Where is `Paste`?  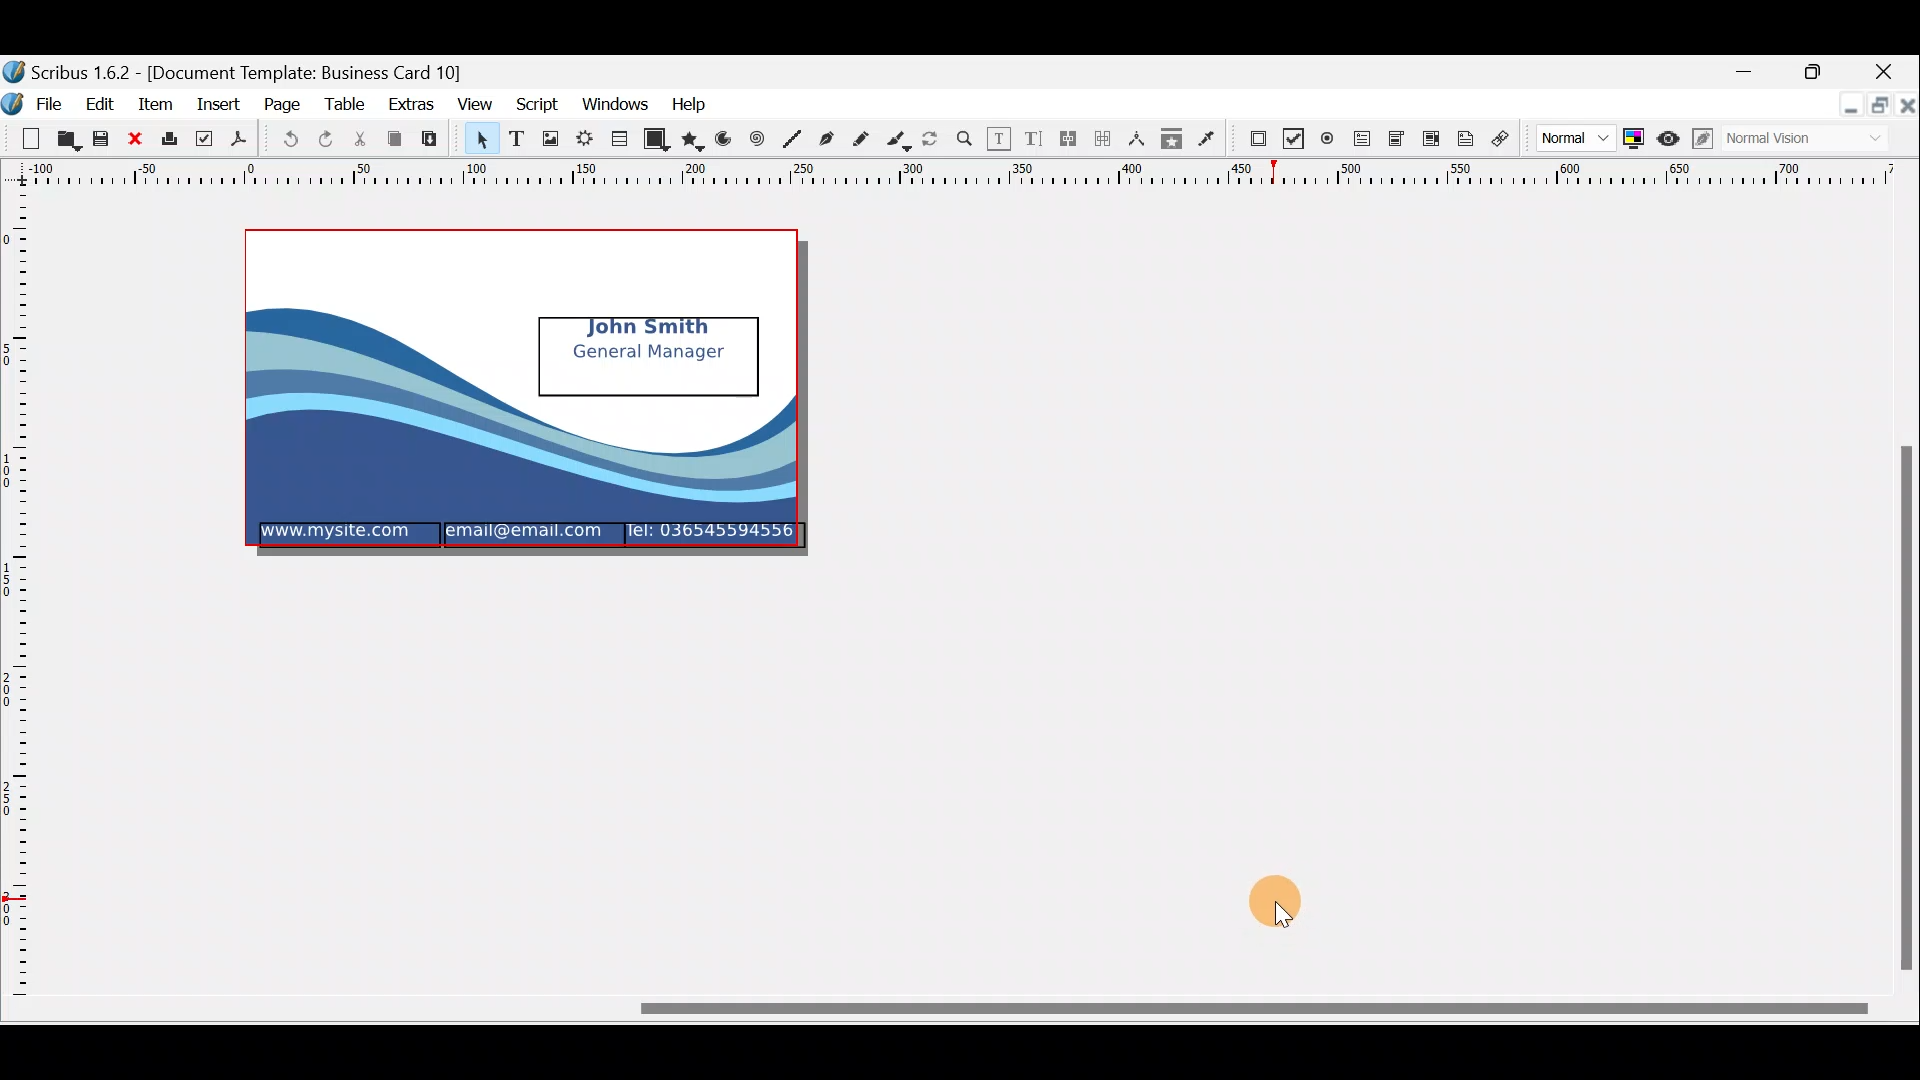 Paste is located at coordinates (429, 139).